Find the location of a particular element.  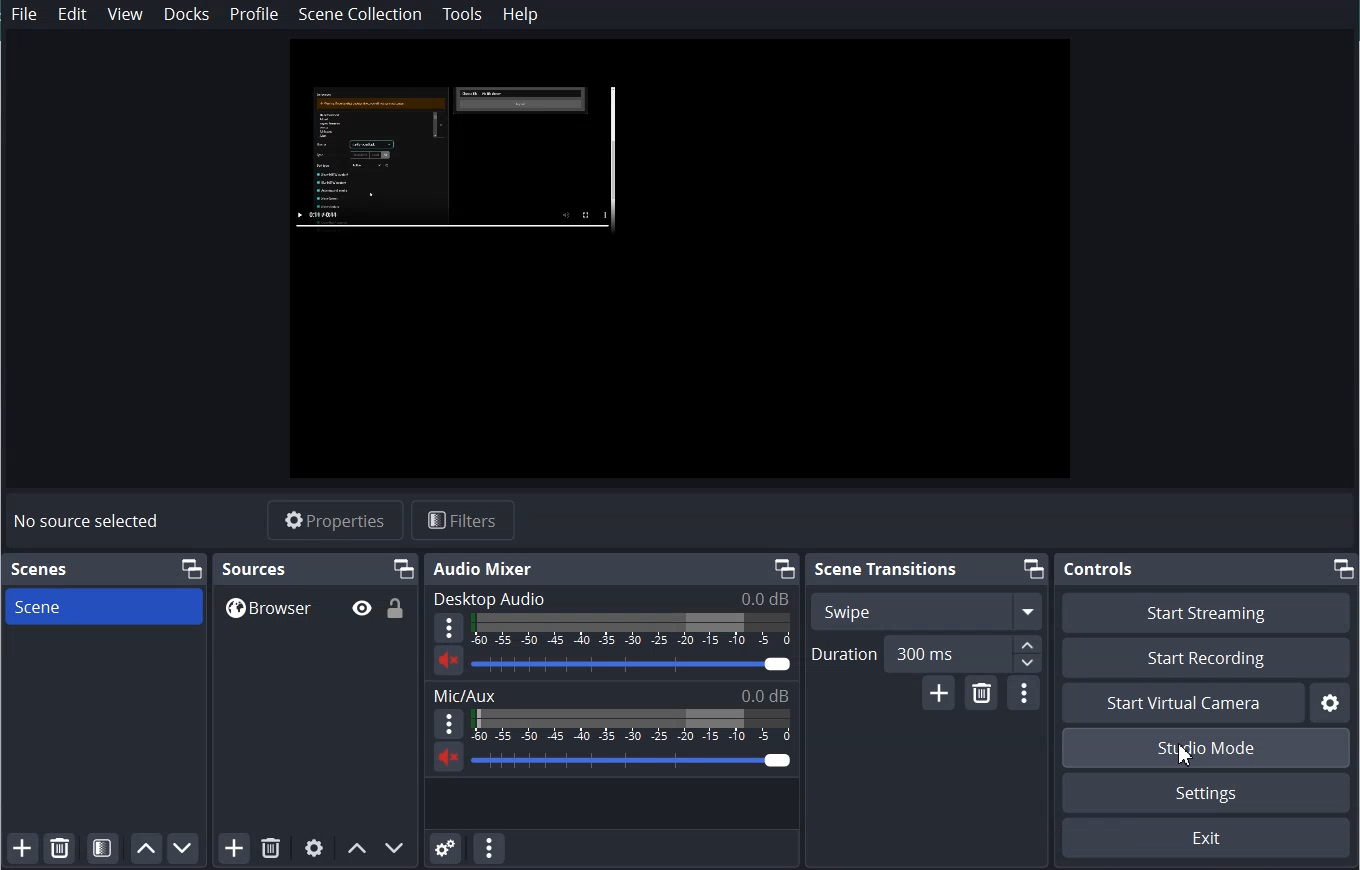

Maximize is located at coordinates (1034, 569).